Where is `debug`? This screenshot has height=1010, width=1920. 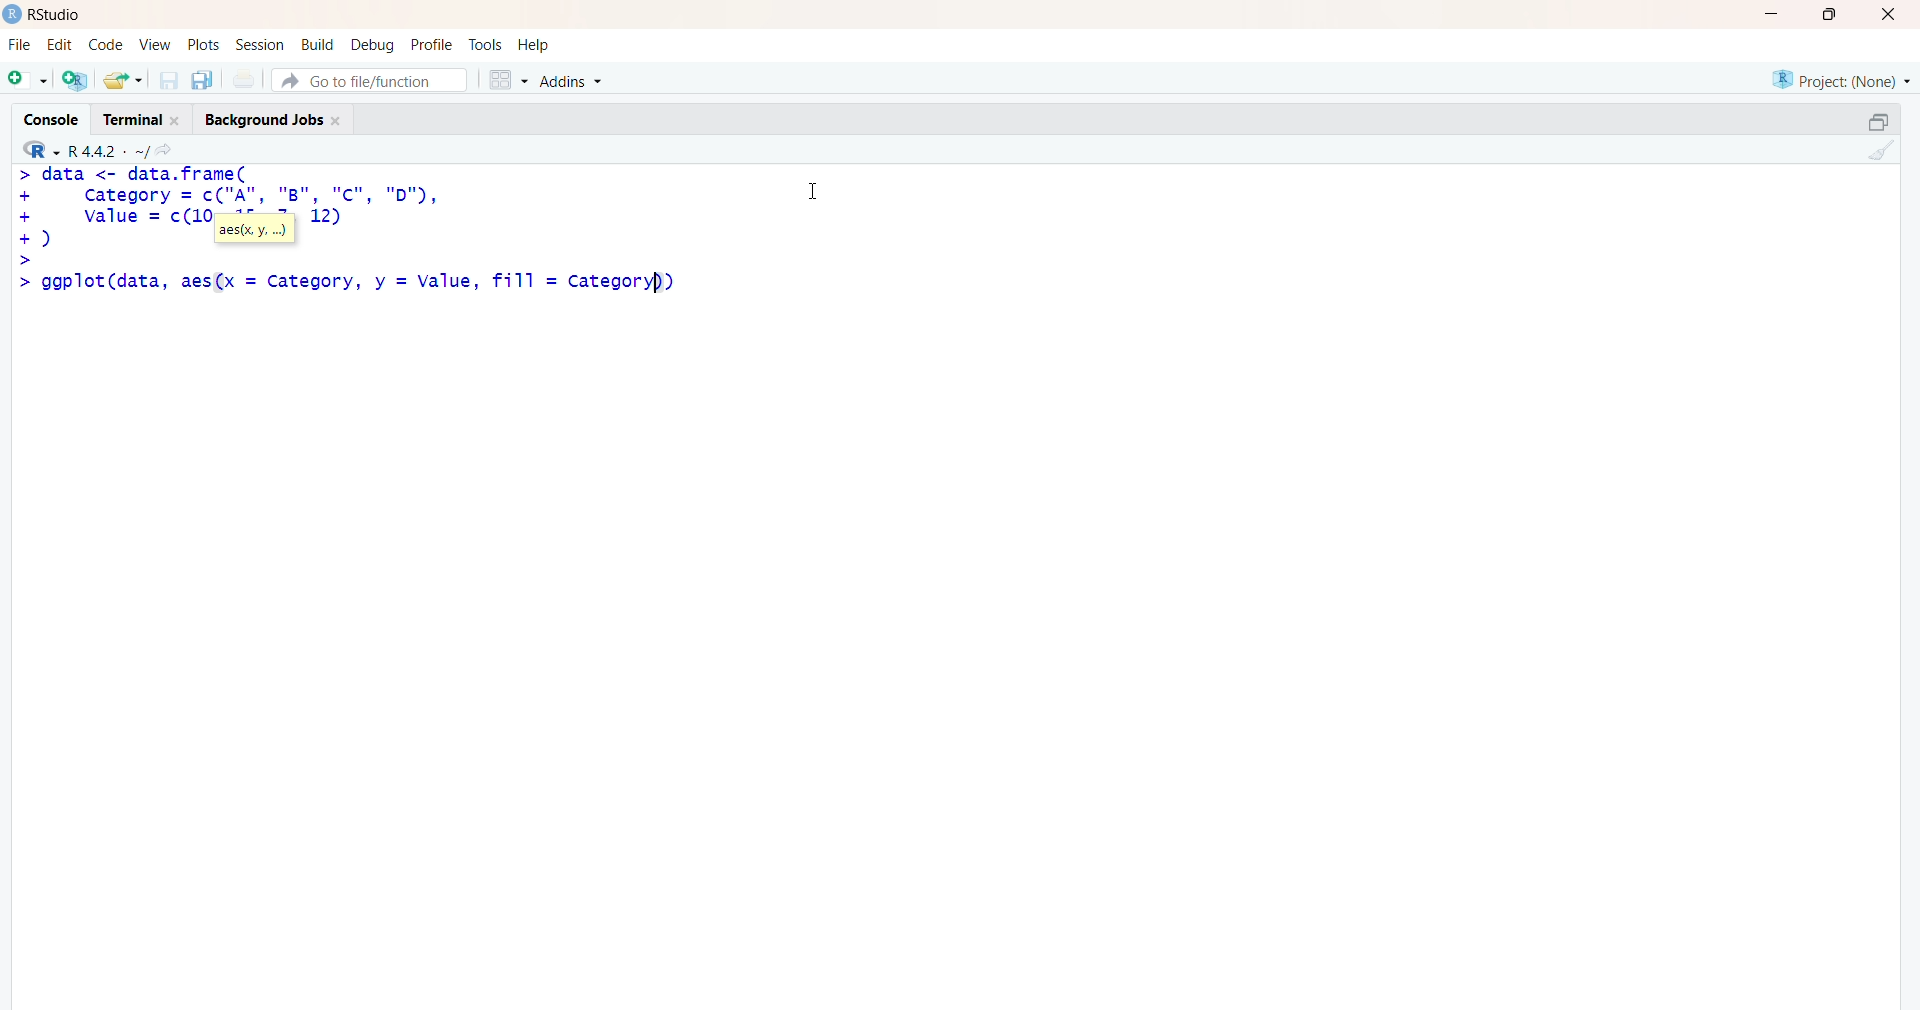
debug is located at coordinates (373, 44).